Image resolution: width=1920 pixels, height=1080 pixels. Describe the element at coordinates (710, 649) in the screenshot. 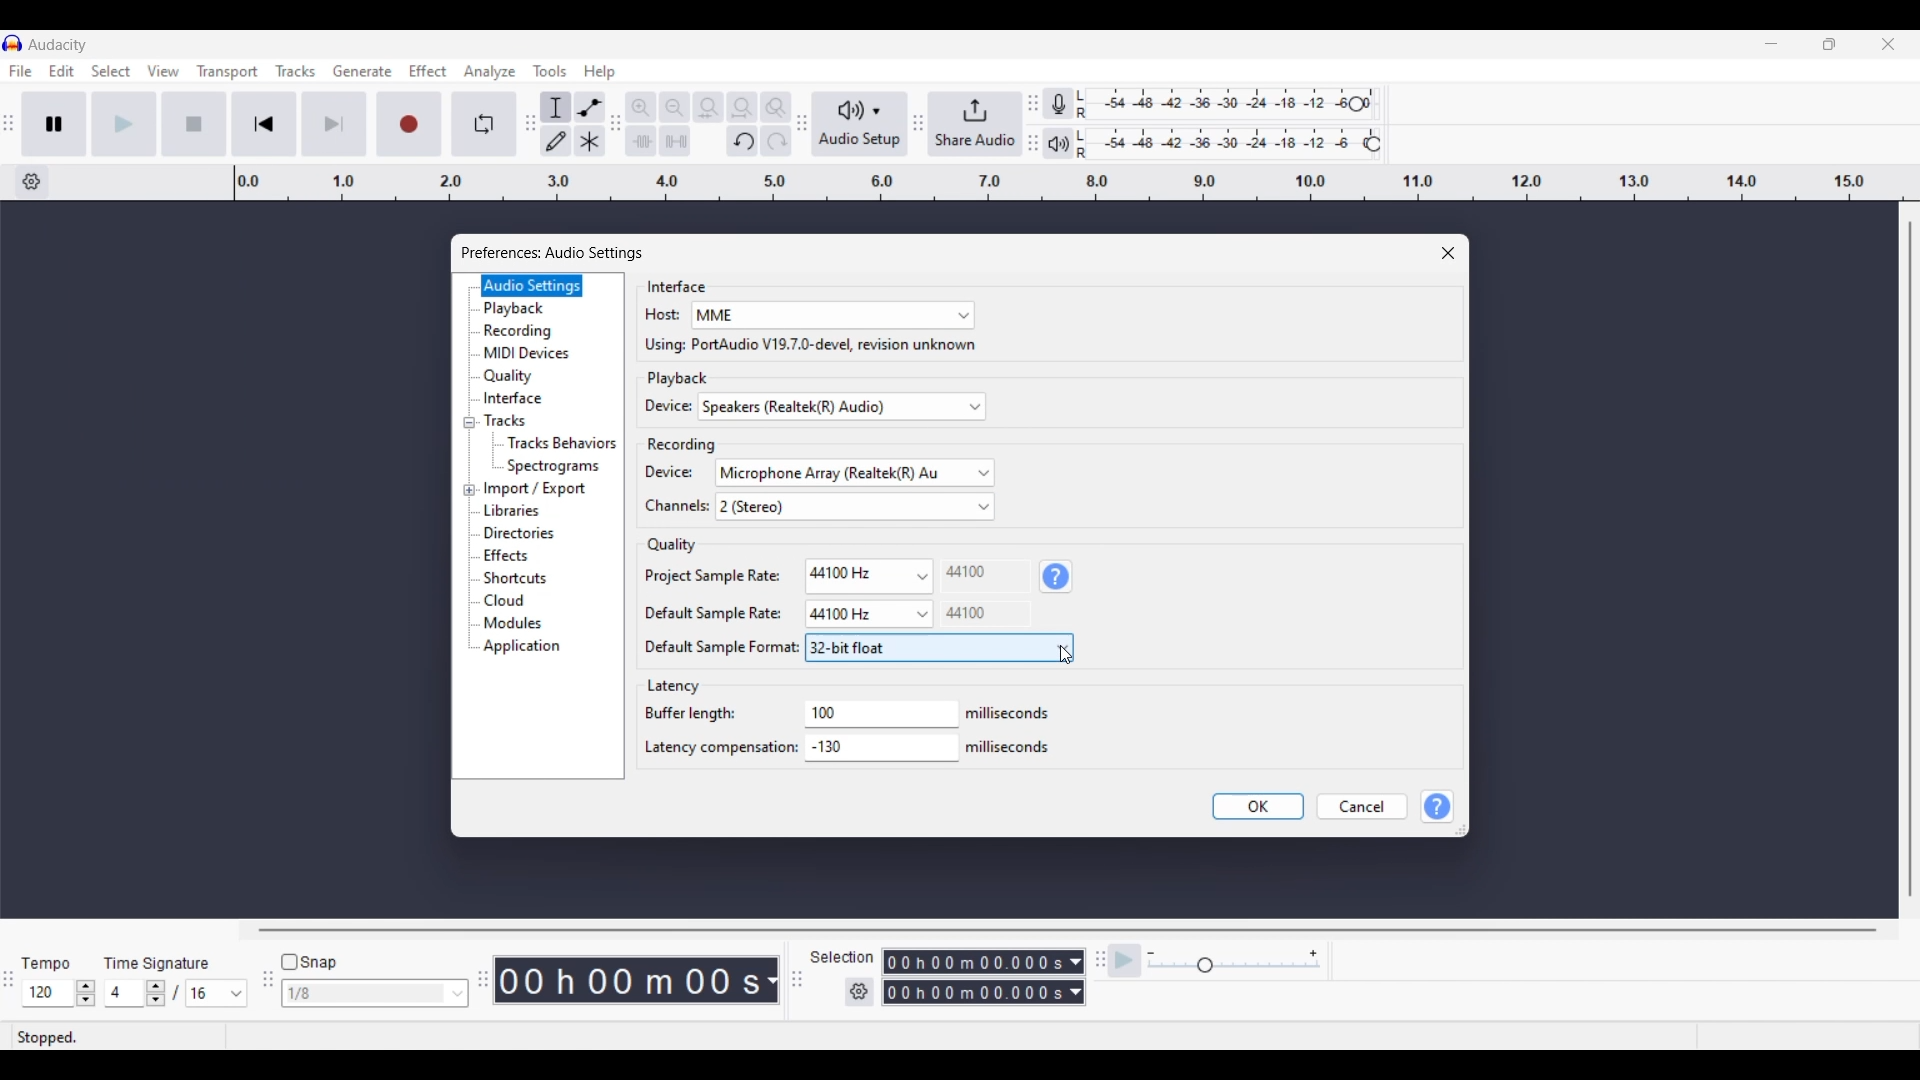

I see `Default Sample Format:` at that location.